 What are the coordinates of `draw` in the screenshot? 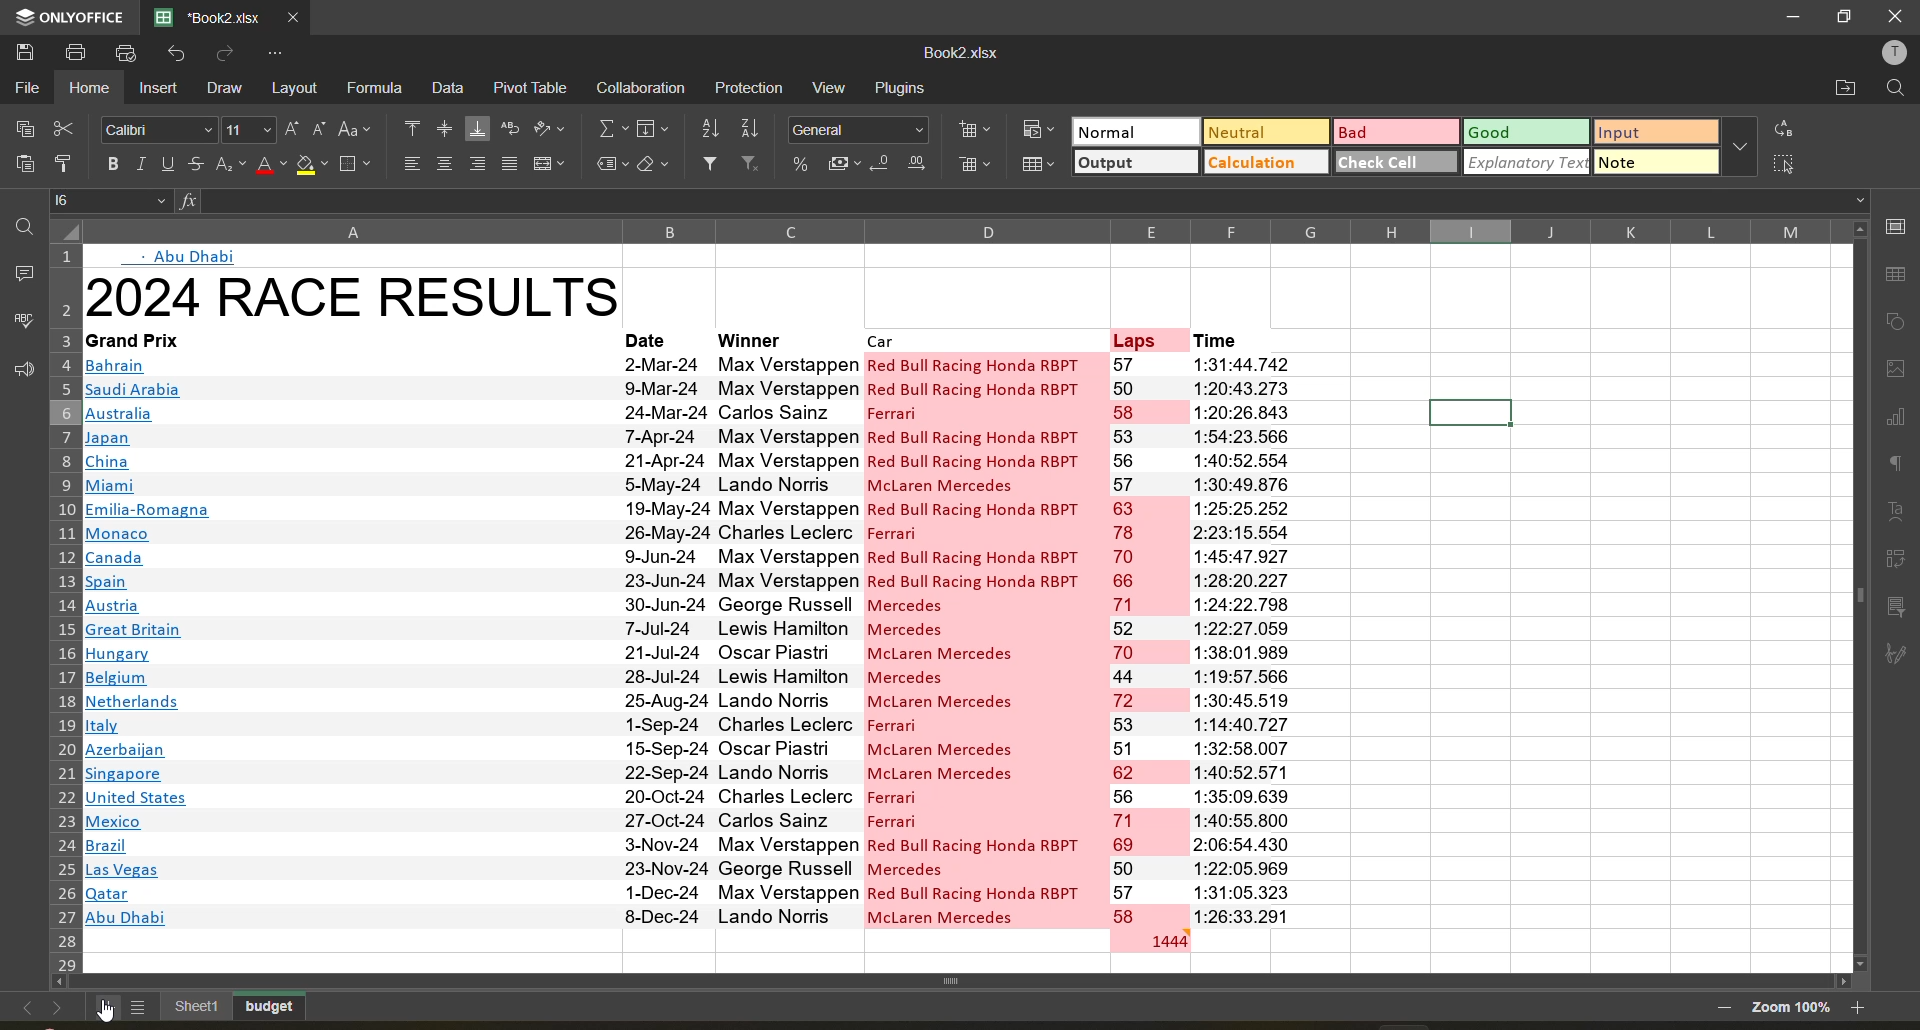 It's located at (232, 90).